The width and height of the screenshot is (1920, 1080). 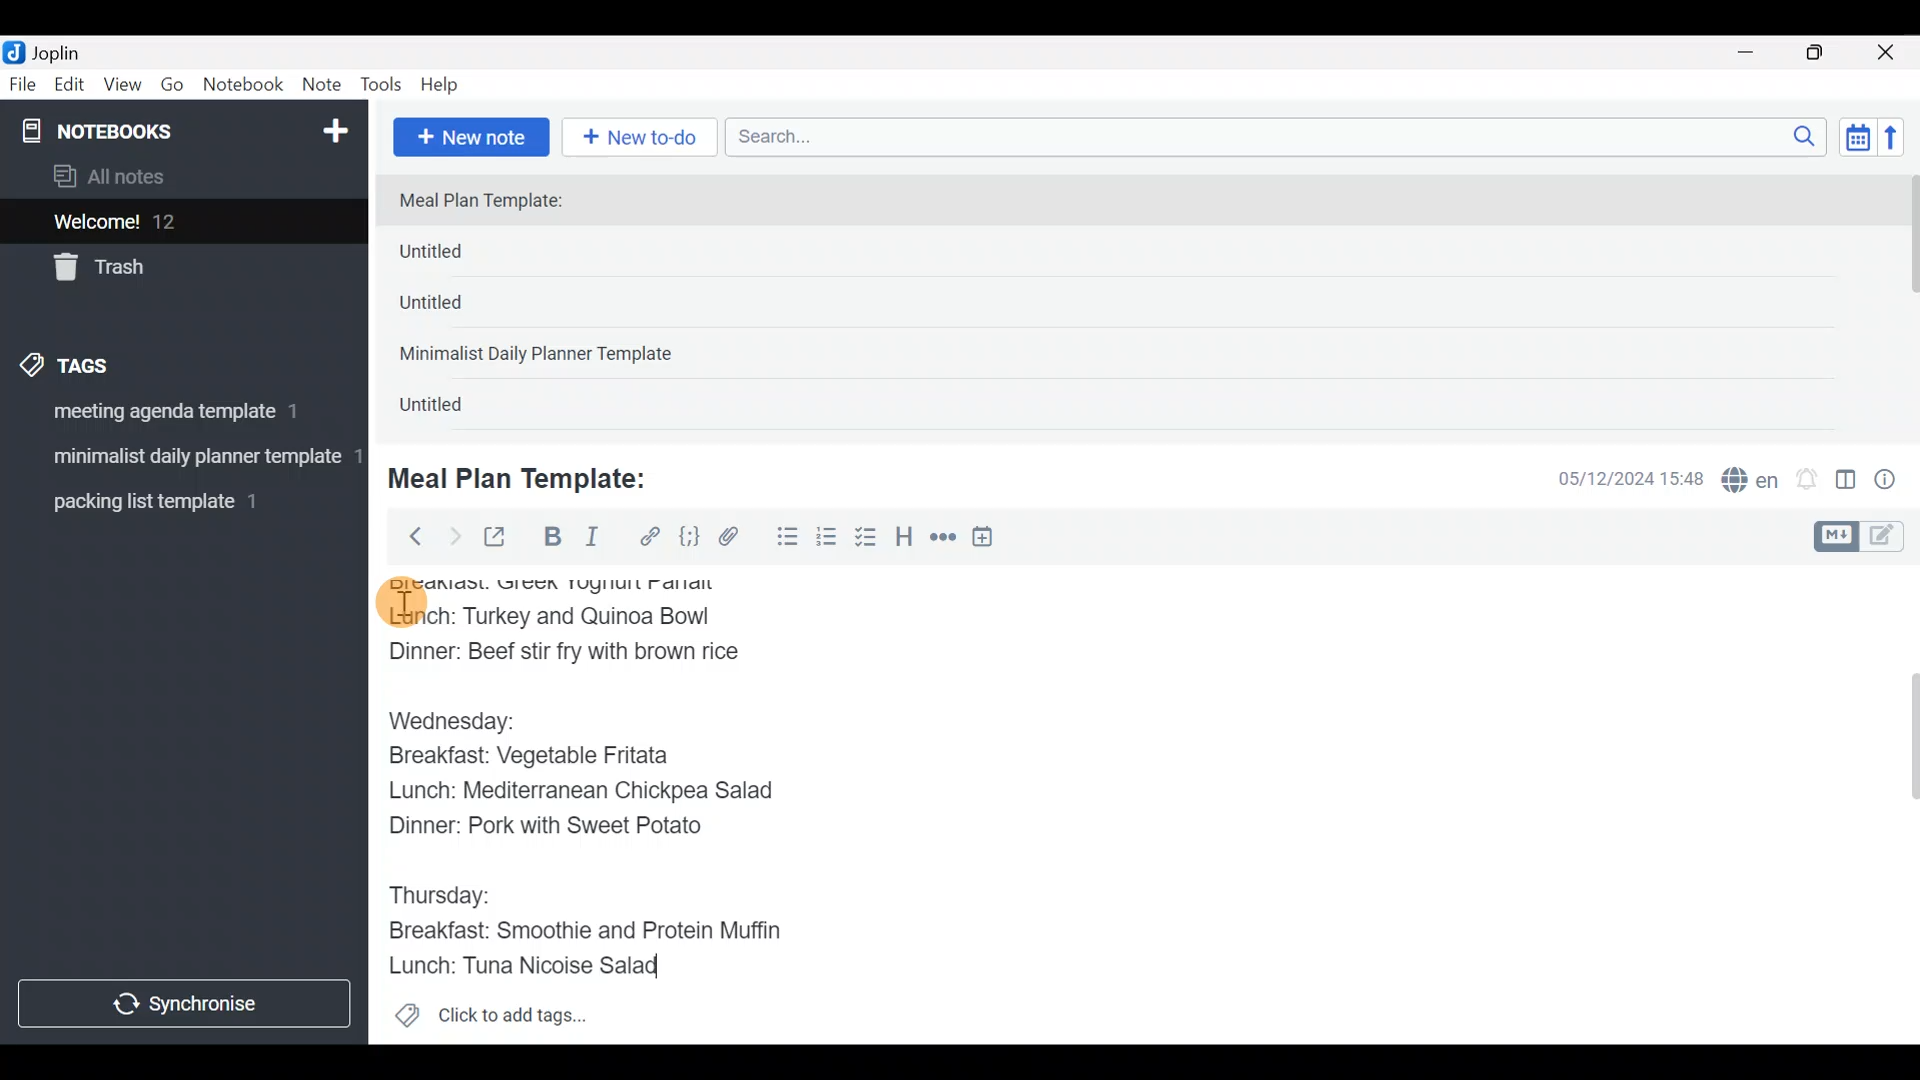 What do you see at coordinates (530, 476) in the screenshot?
I see `Meal Plan Template:` at bounding box center [530, 476].